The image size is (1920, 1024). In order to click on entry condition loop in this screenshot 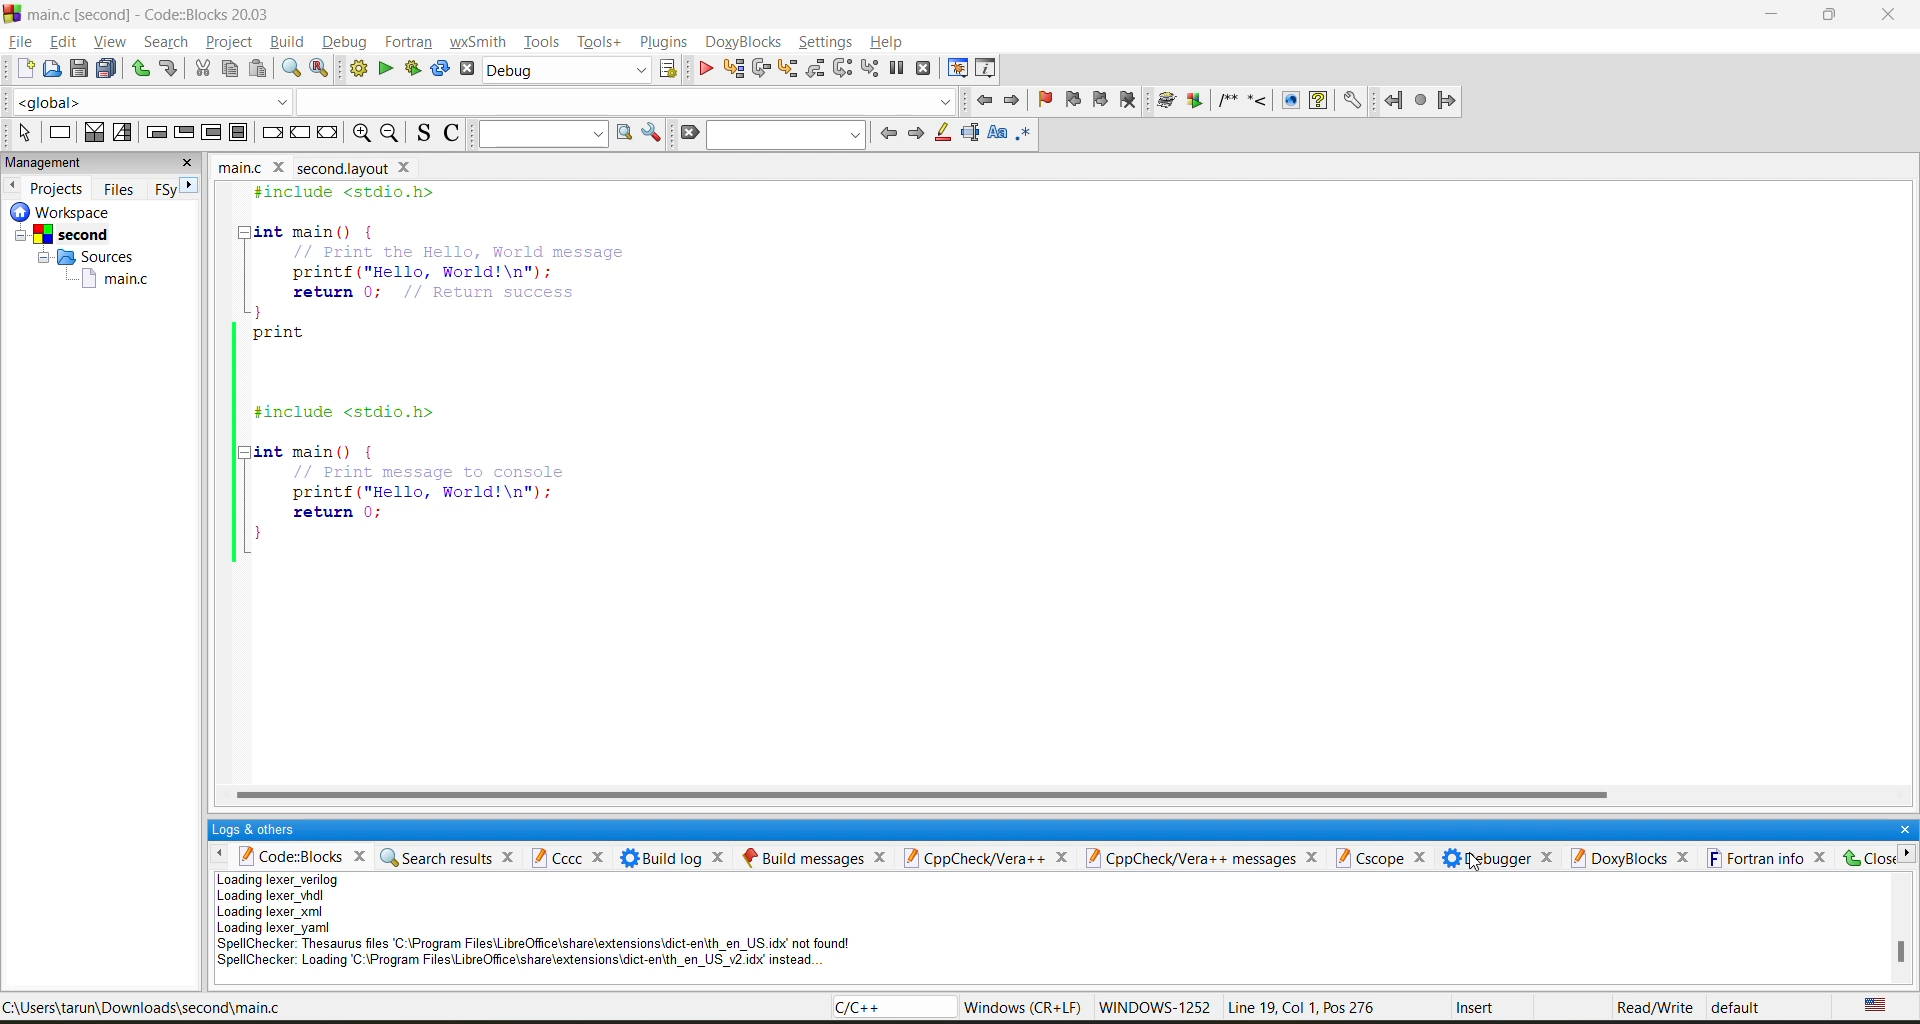, I will do `click(157, 133)`.